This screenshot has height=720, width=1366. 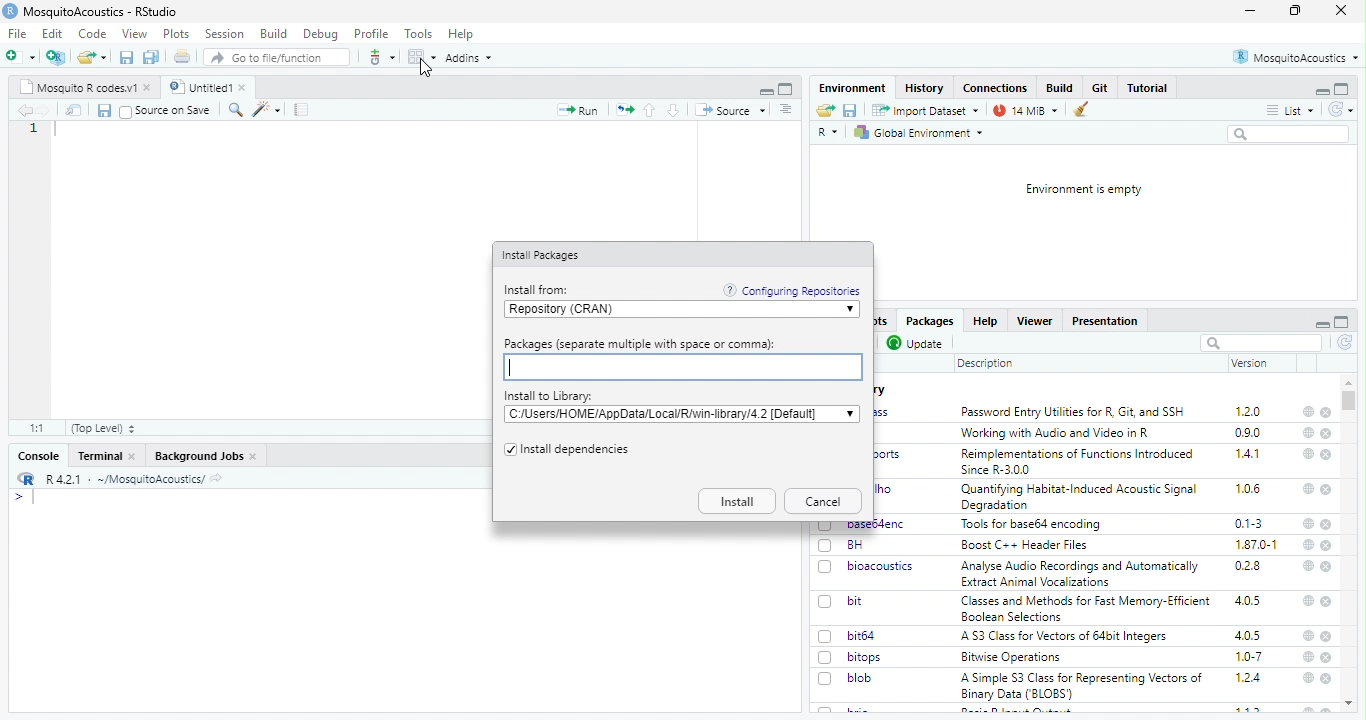 What do you see at coordinates (104, 429) in the screenshot?
I see `(Top Level)` at bounding box center [104, 429].